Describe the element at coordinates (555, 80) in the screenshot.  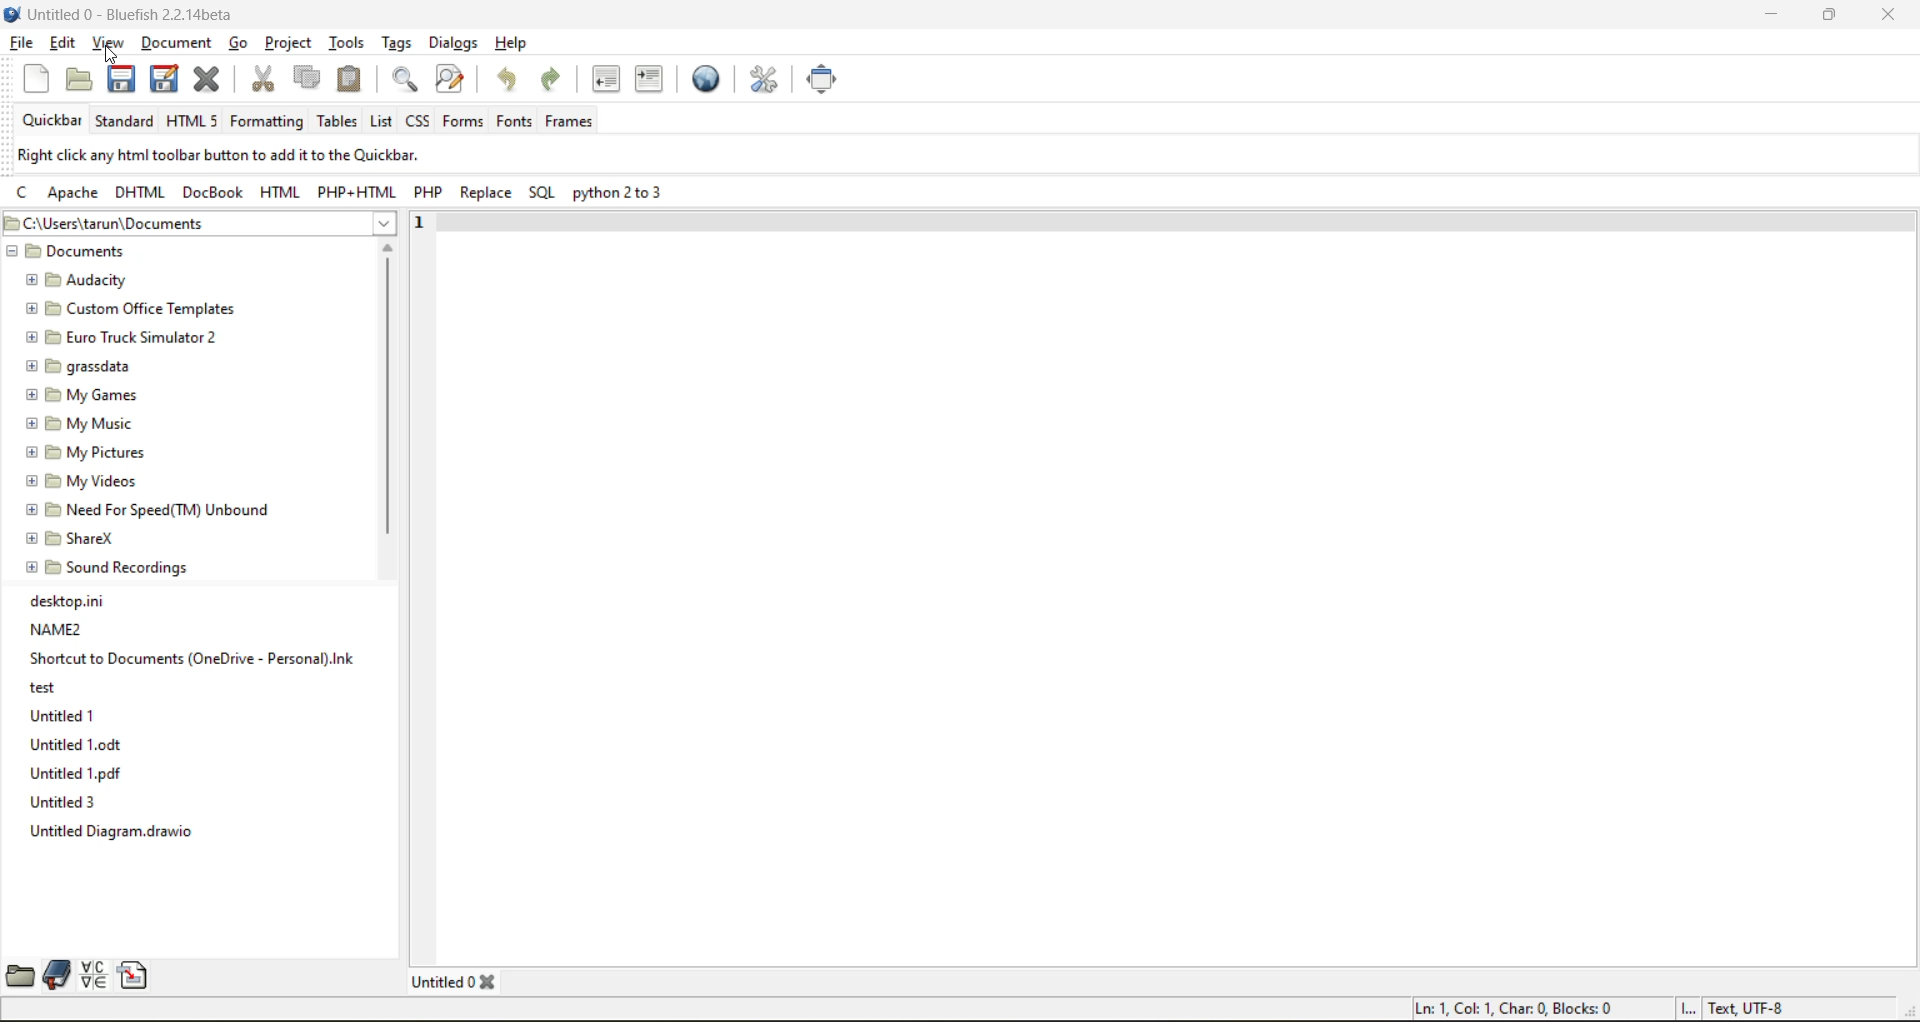
I see `redo` at that location.